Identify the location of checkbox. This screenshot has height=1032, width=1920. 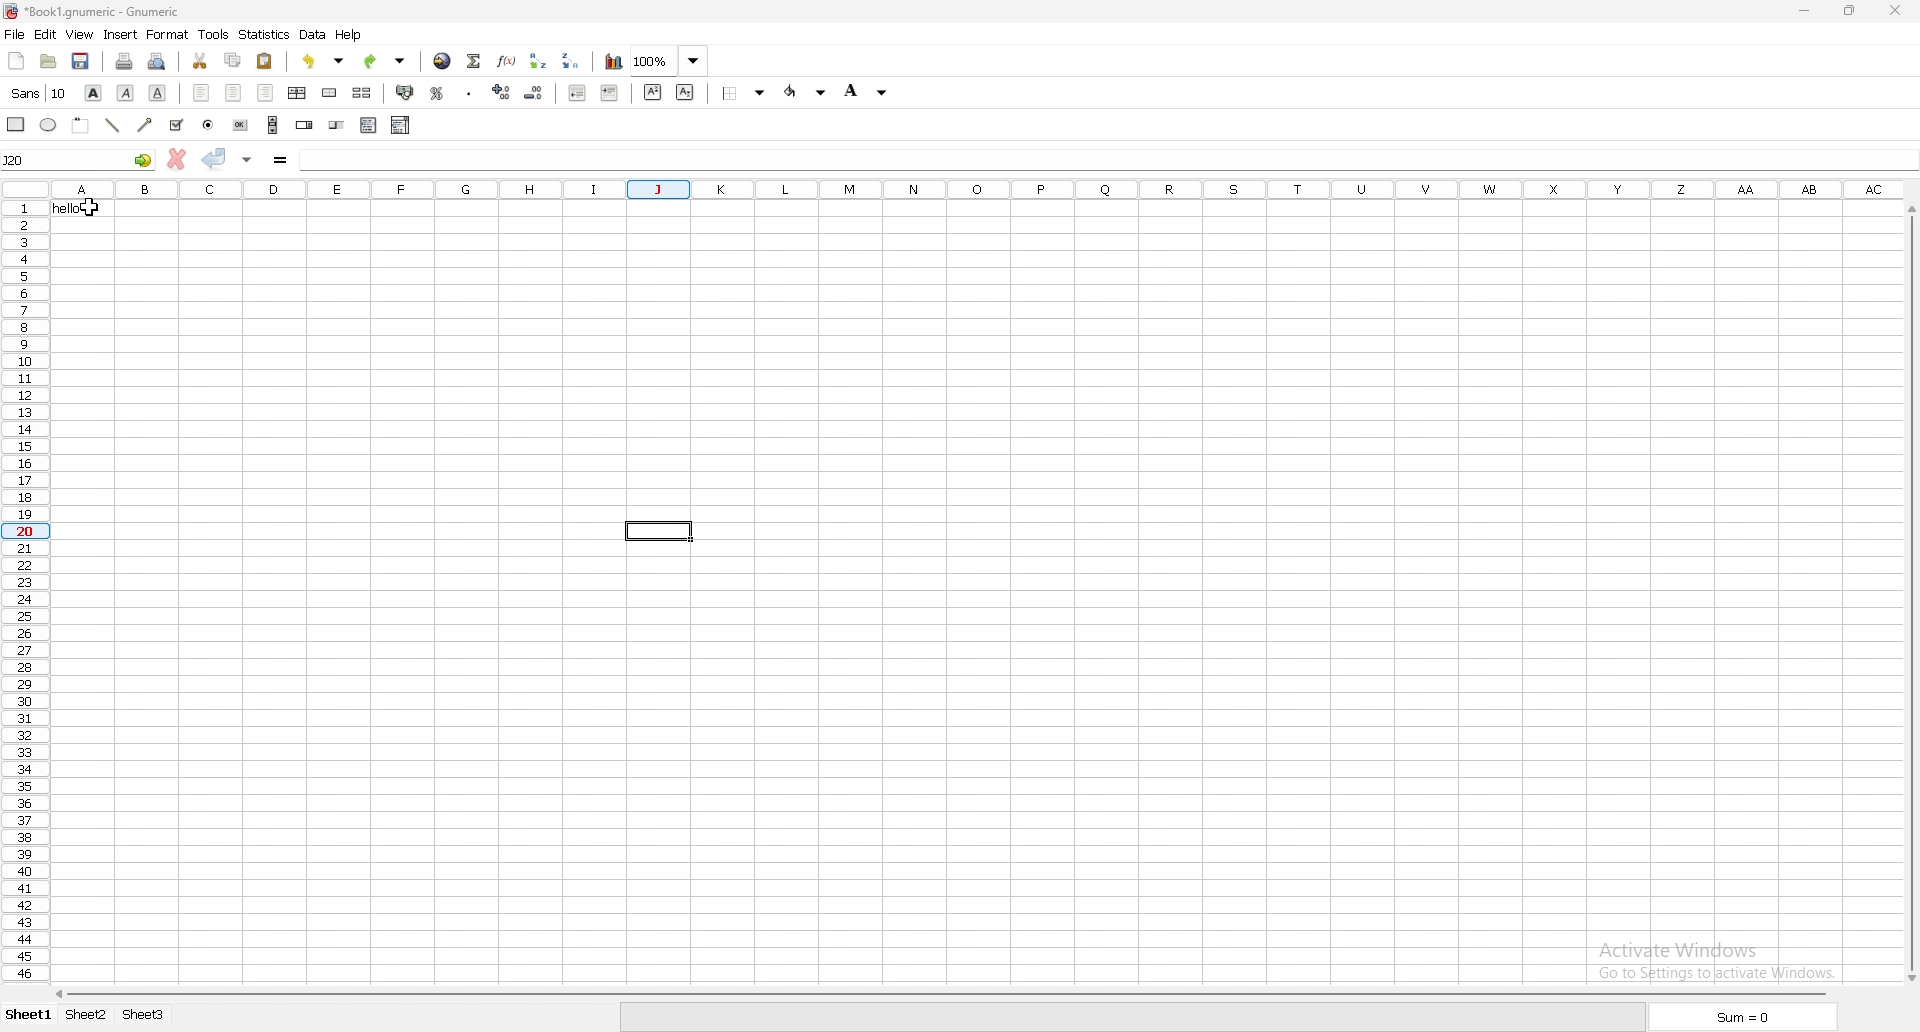
(178, 126).